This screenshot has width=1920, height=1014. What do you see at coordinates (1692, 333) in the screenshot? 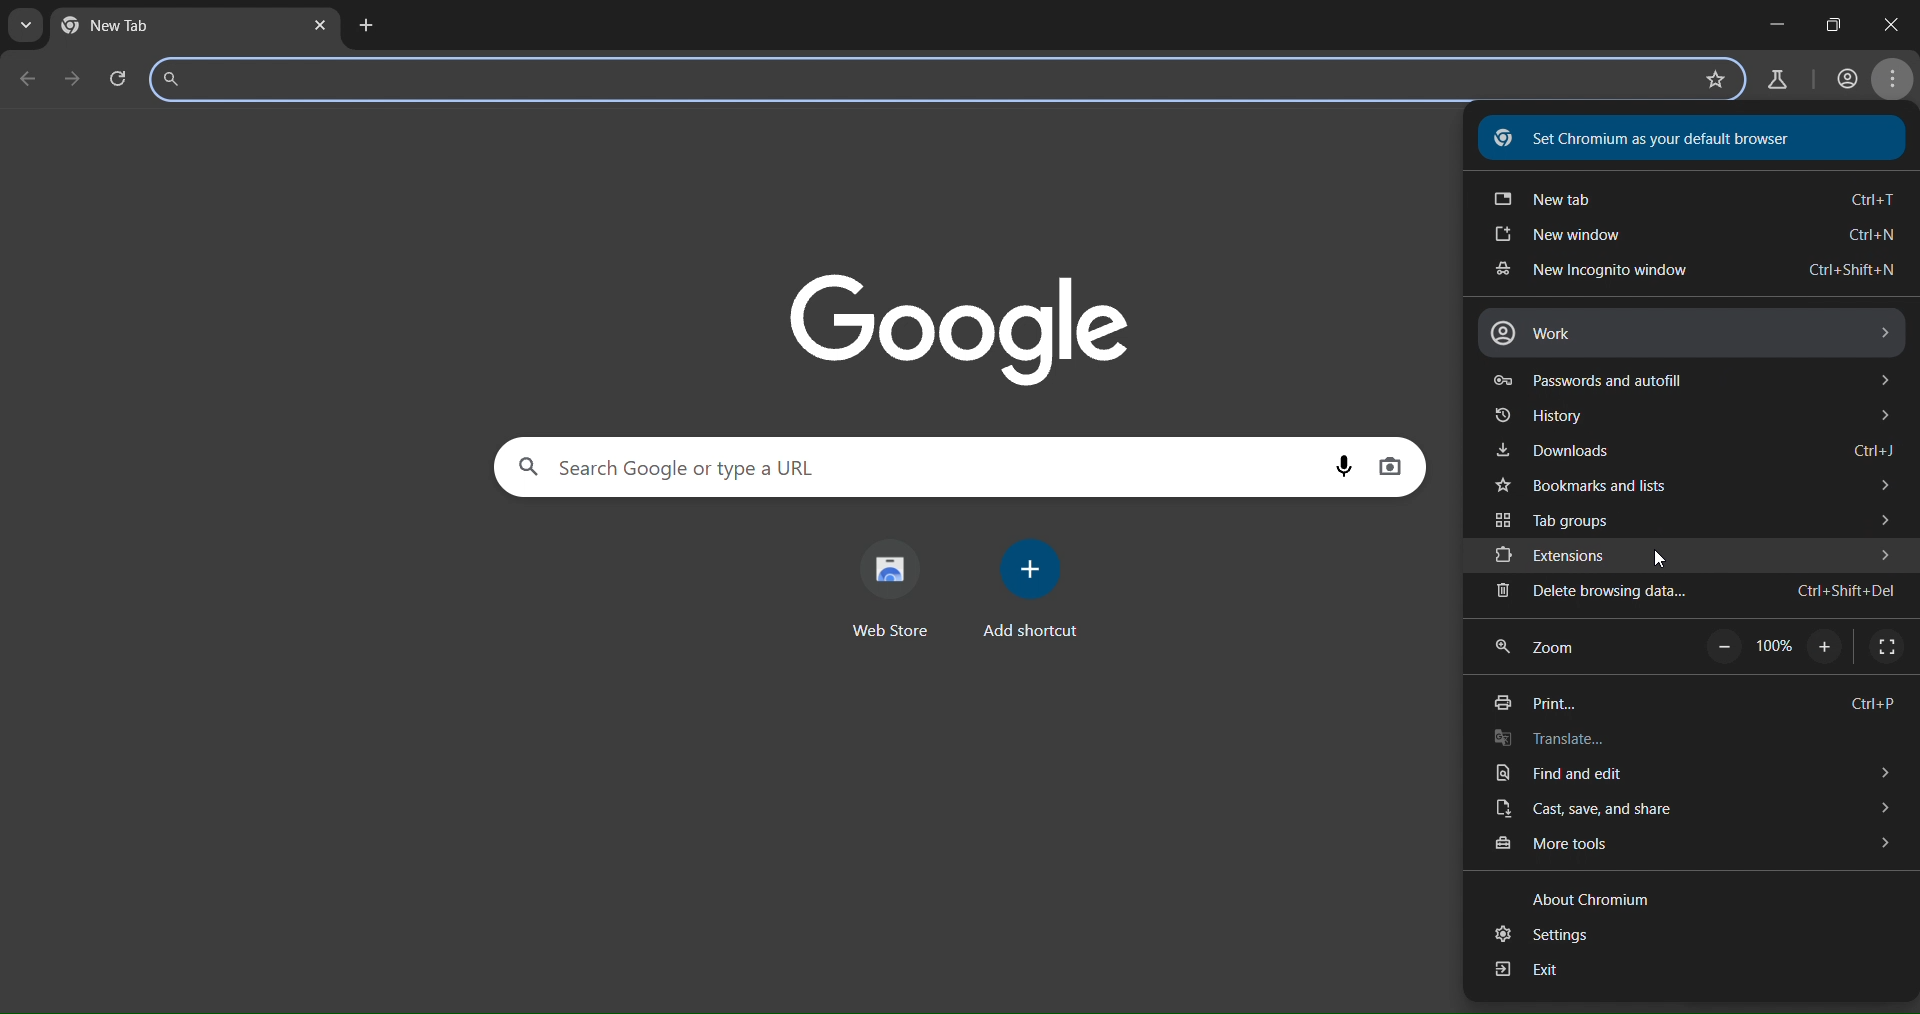
I see `work` at bounding box center [1692, 333].